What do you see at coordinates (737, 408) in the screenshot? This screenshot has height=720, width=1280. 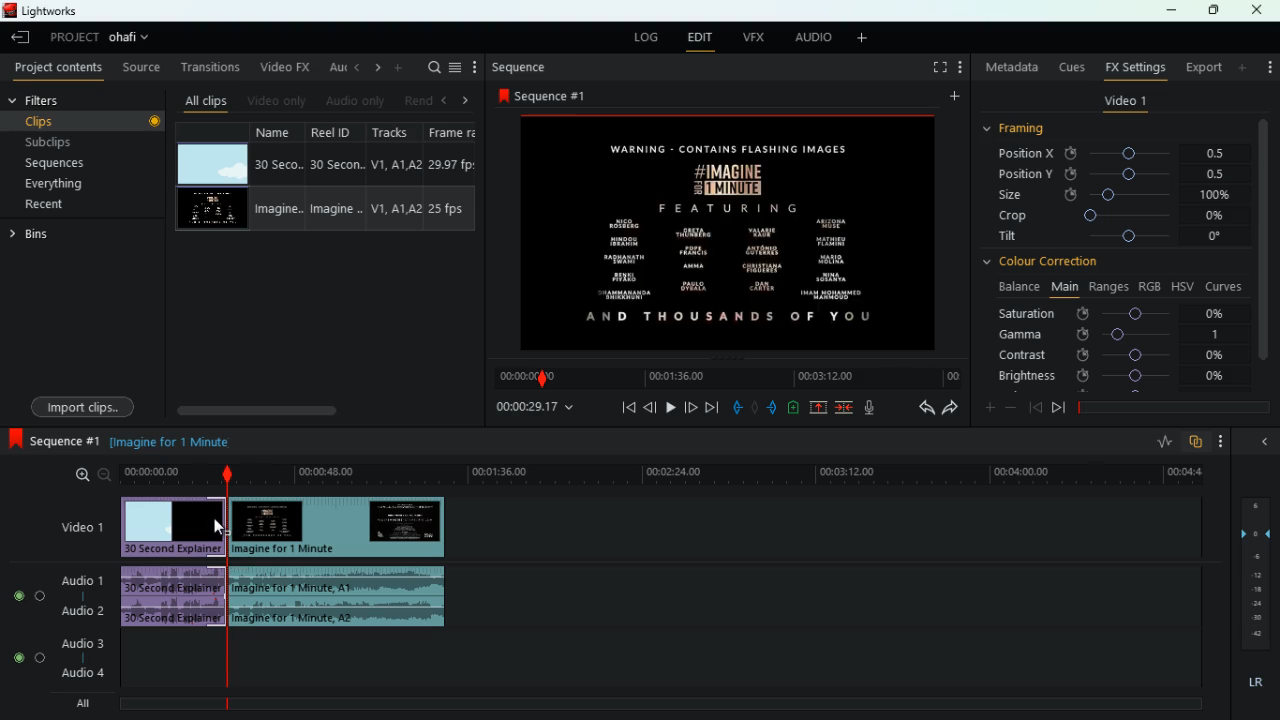 I see `pull` at bounding box center [737, 408].